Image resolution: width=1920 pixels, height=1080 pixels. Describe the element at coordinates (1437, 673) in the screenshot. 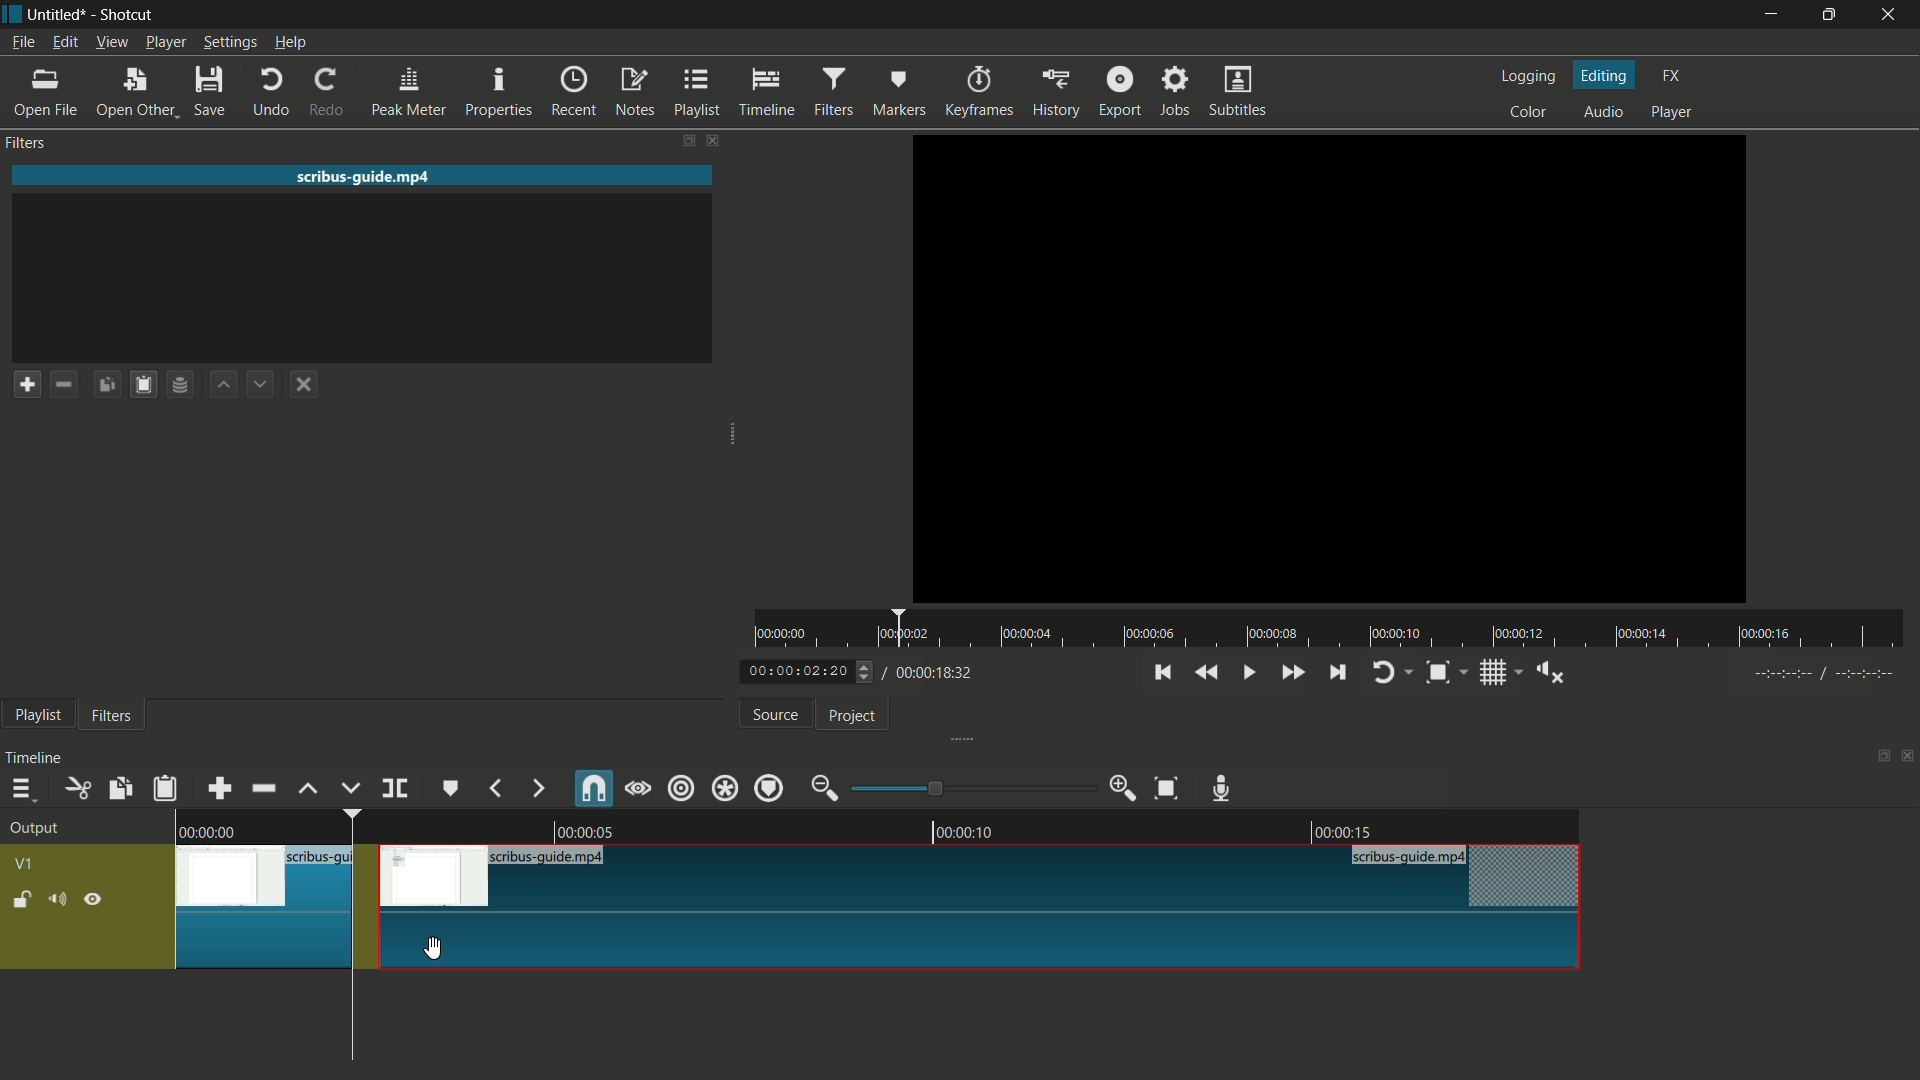

I see `toggle zoom` at that location.